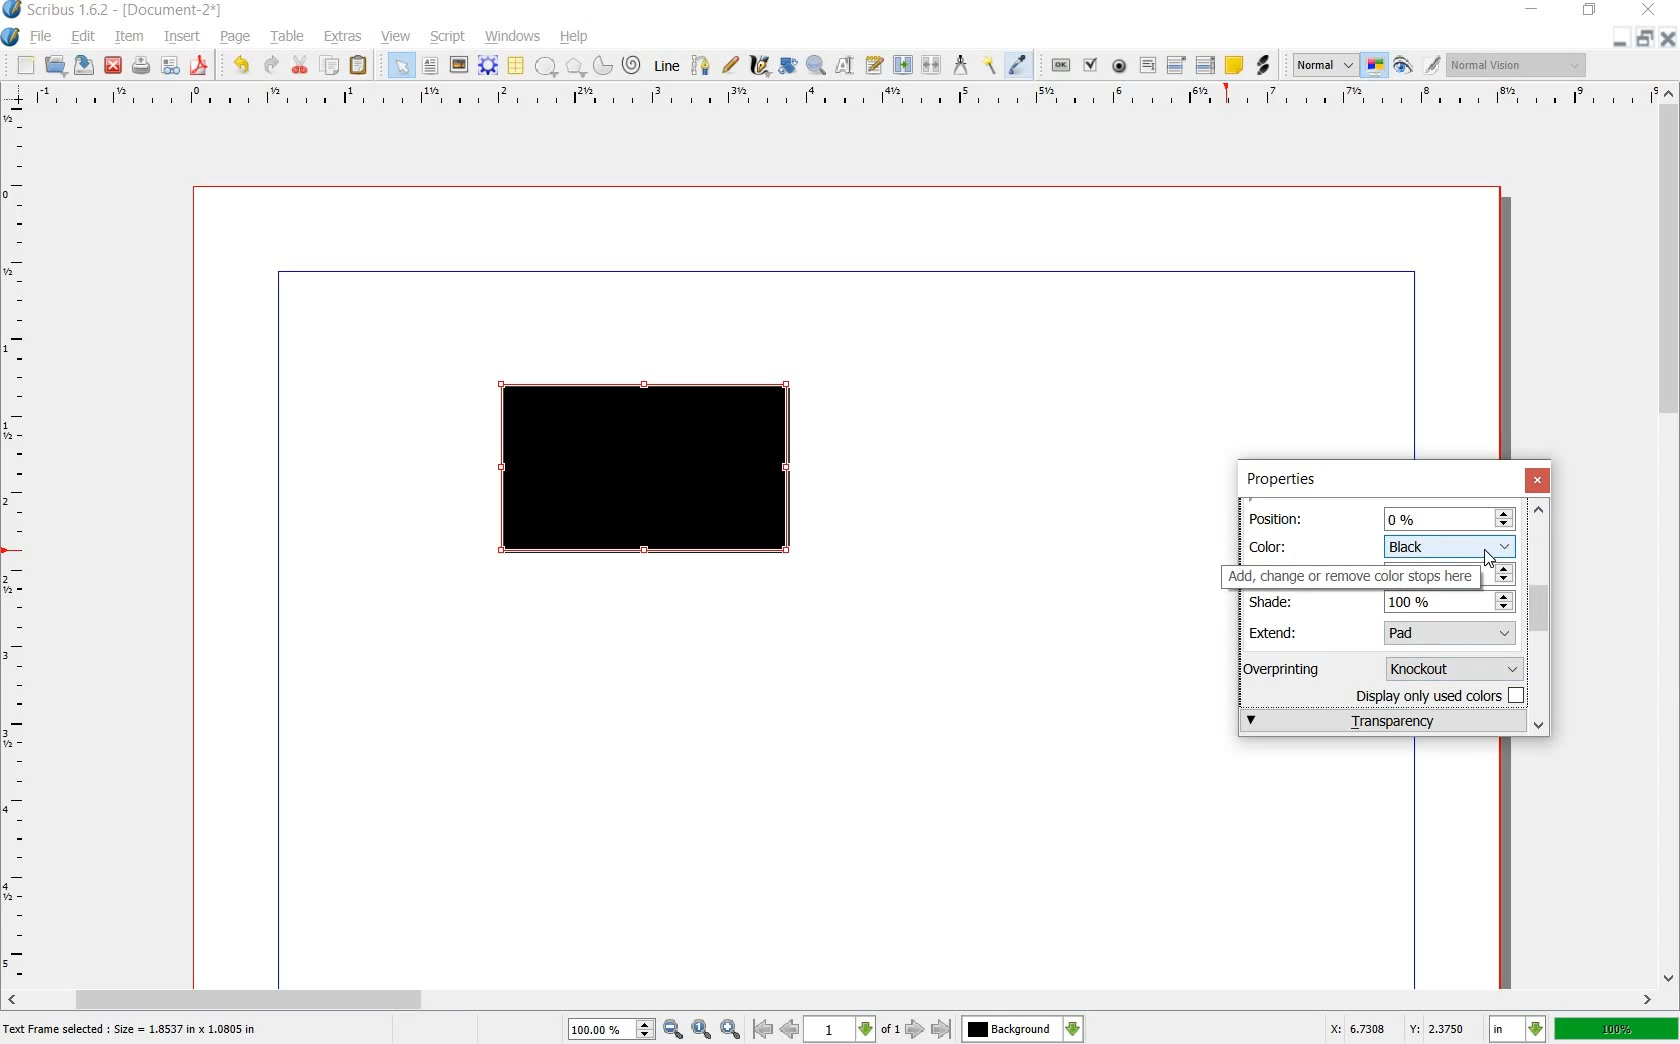 The width and height of the screenshot is (1680, 1044). I want to click on edit contents of frame, so click(845, 66).